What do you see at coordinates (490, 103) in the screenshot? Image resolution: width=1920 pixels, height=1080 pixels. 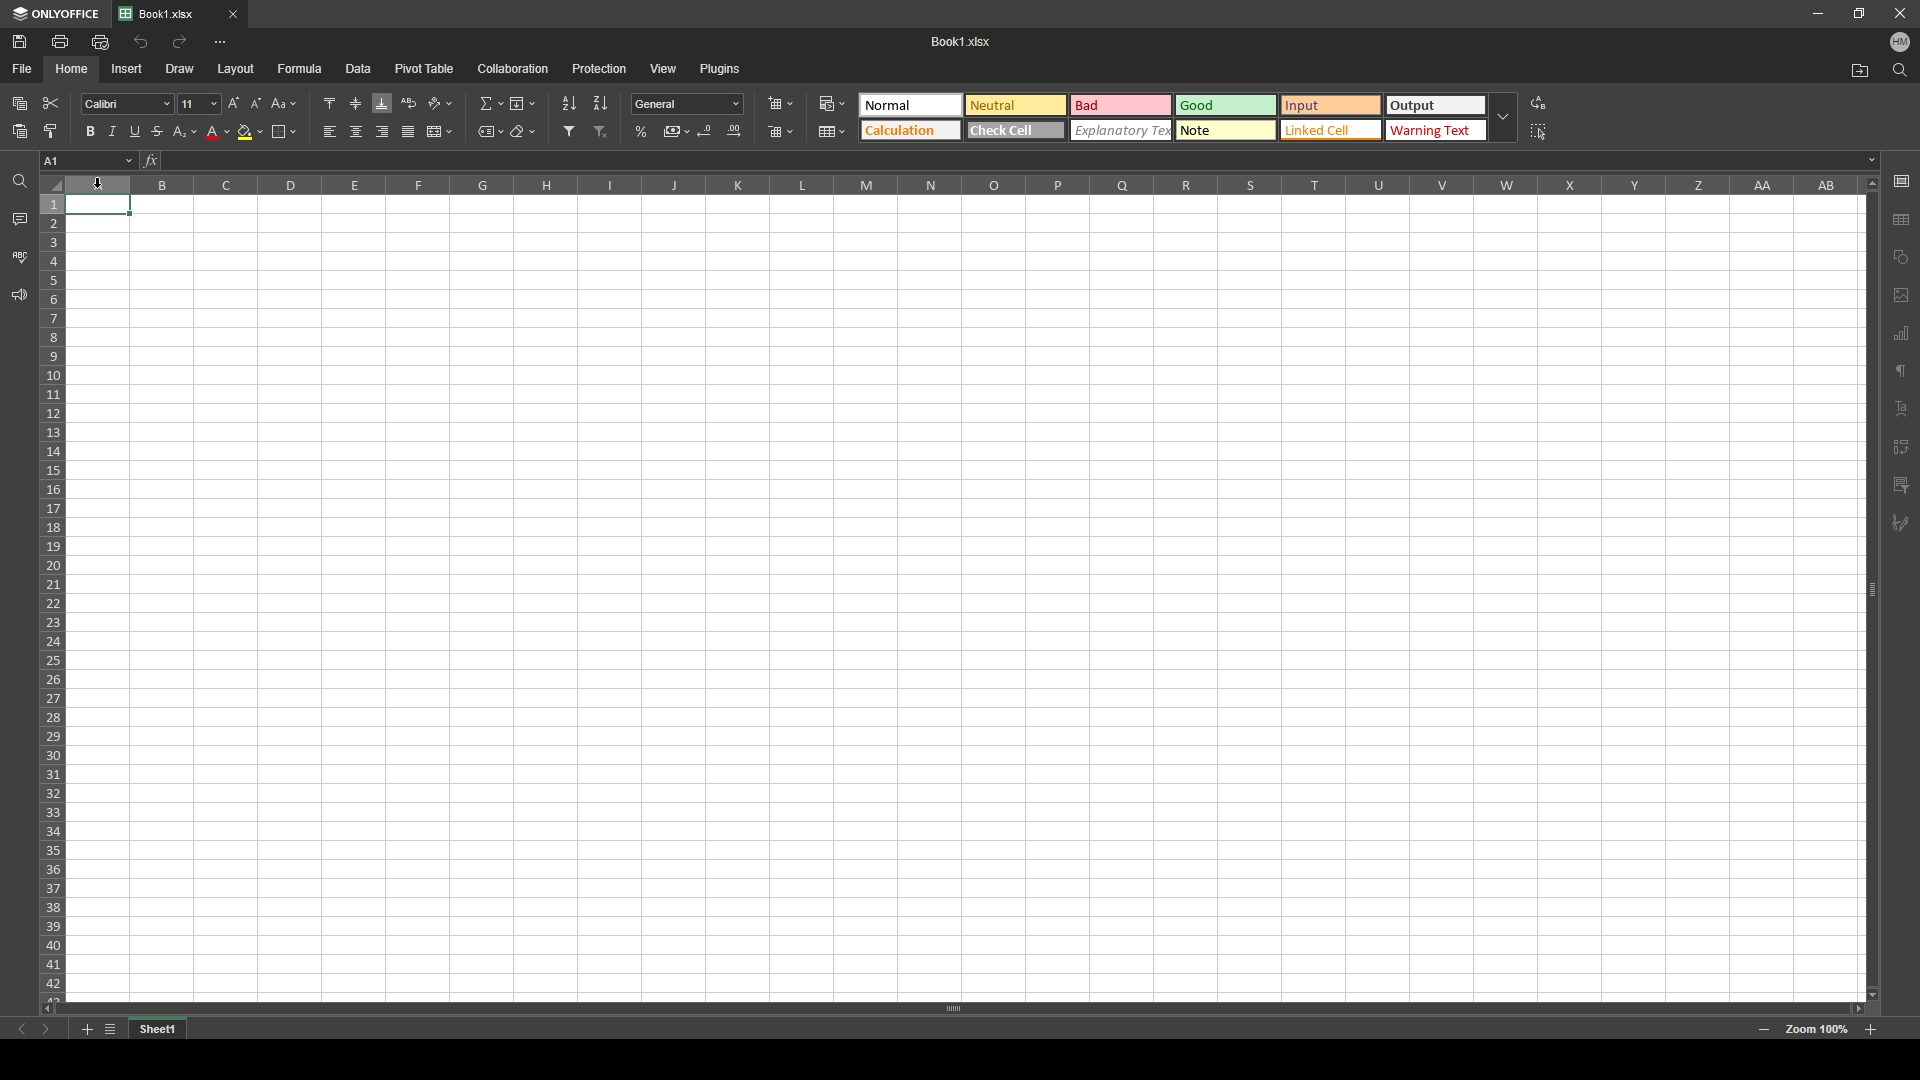 I see `summation` at bounding box center [490, 103].